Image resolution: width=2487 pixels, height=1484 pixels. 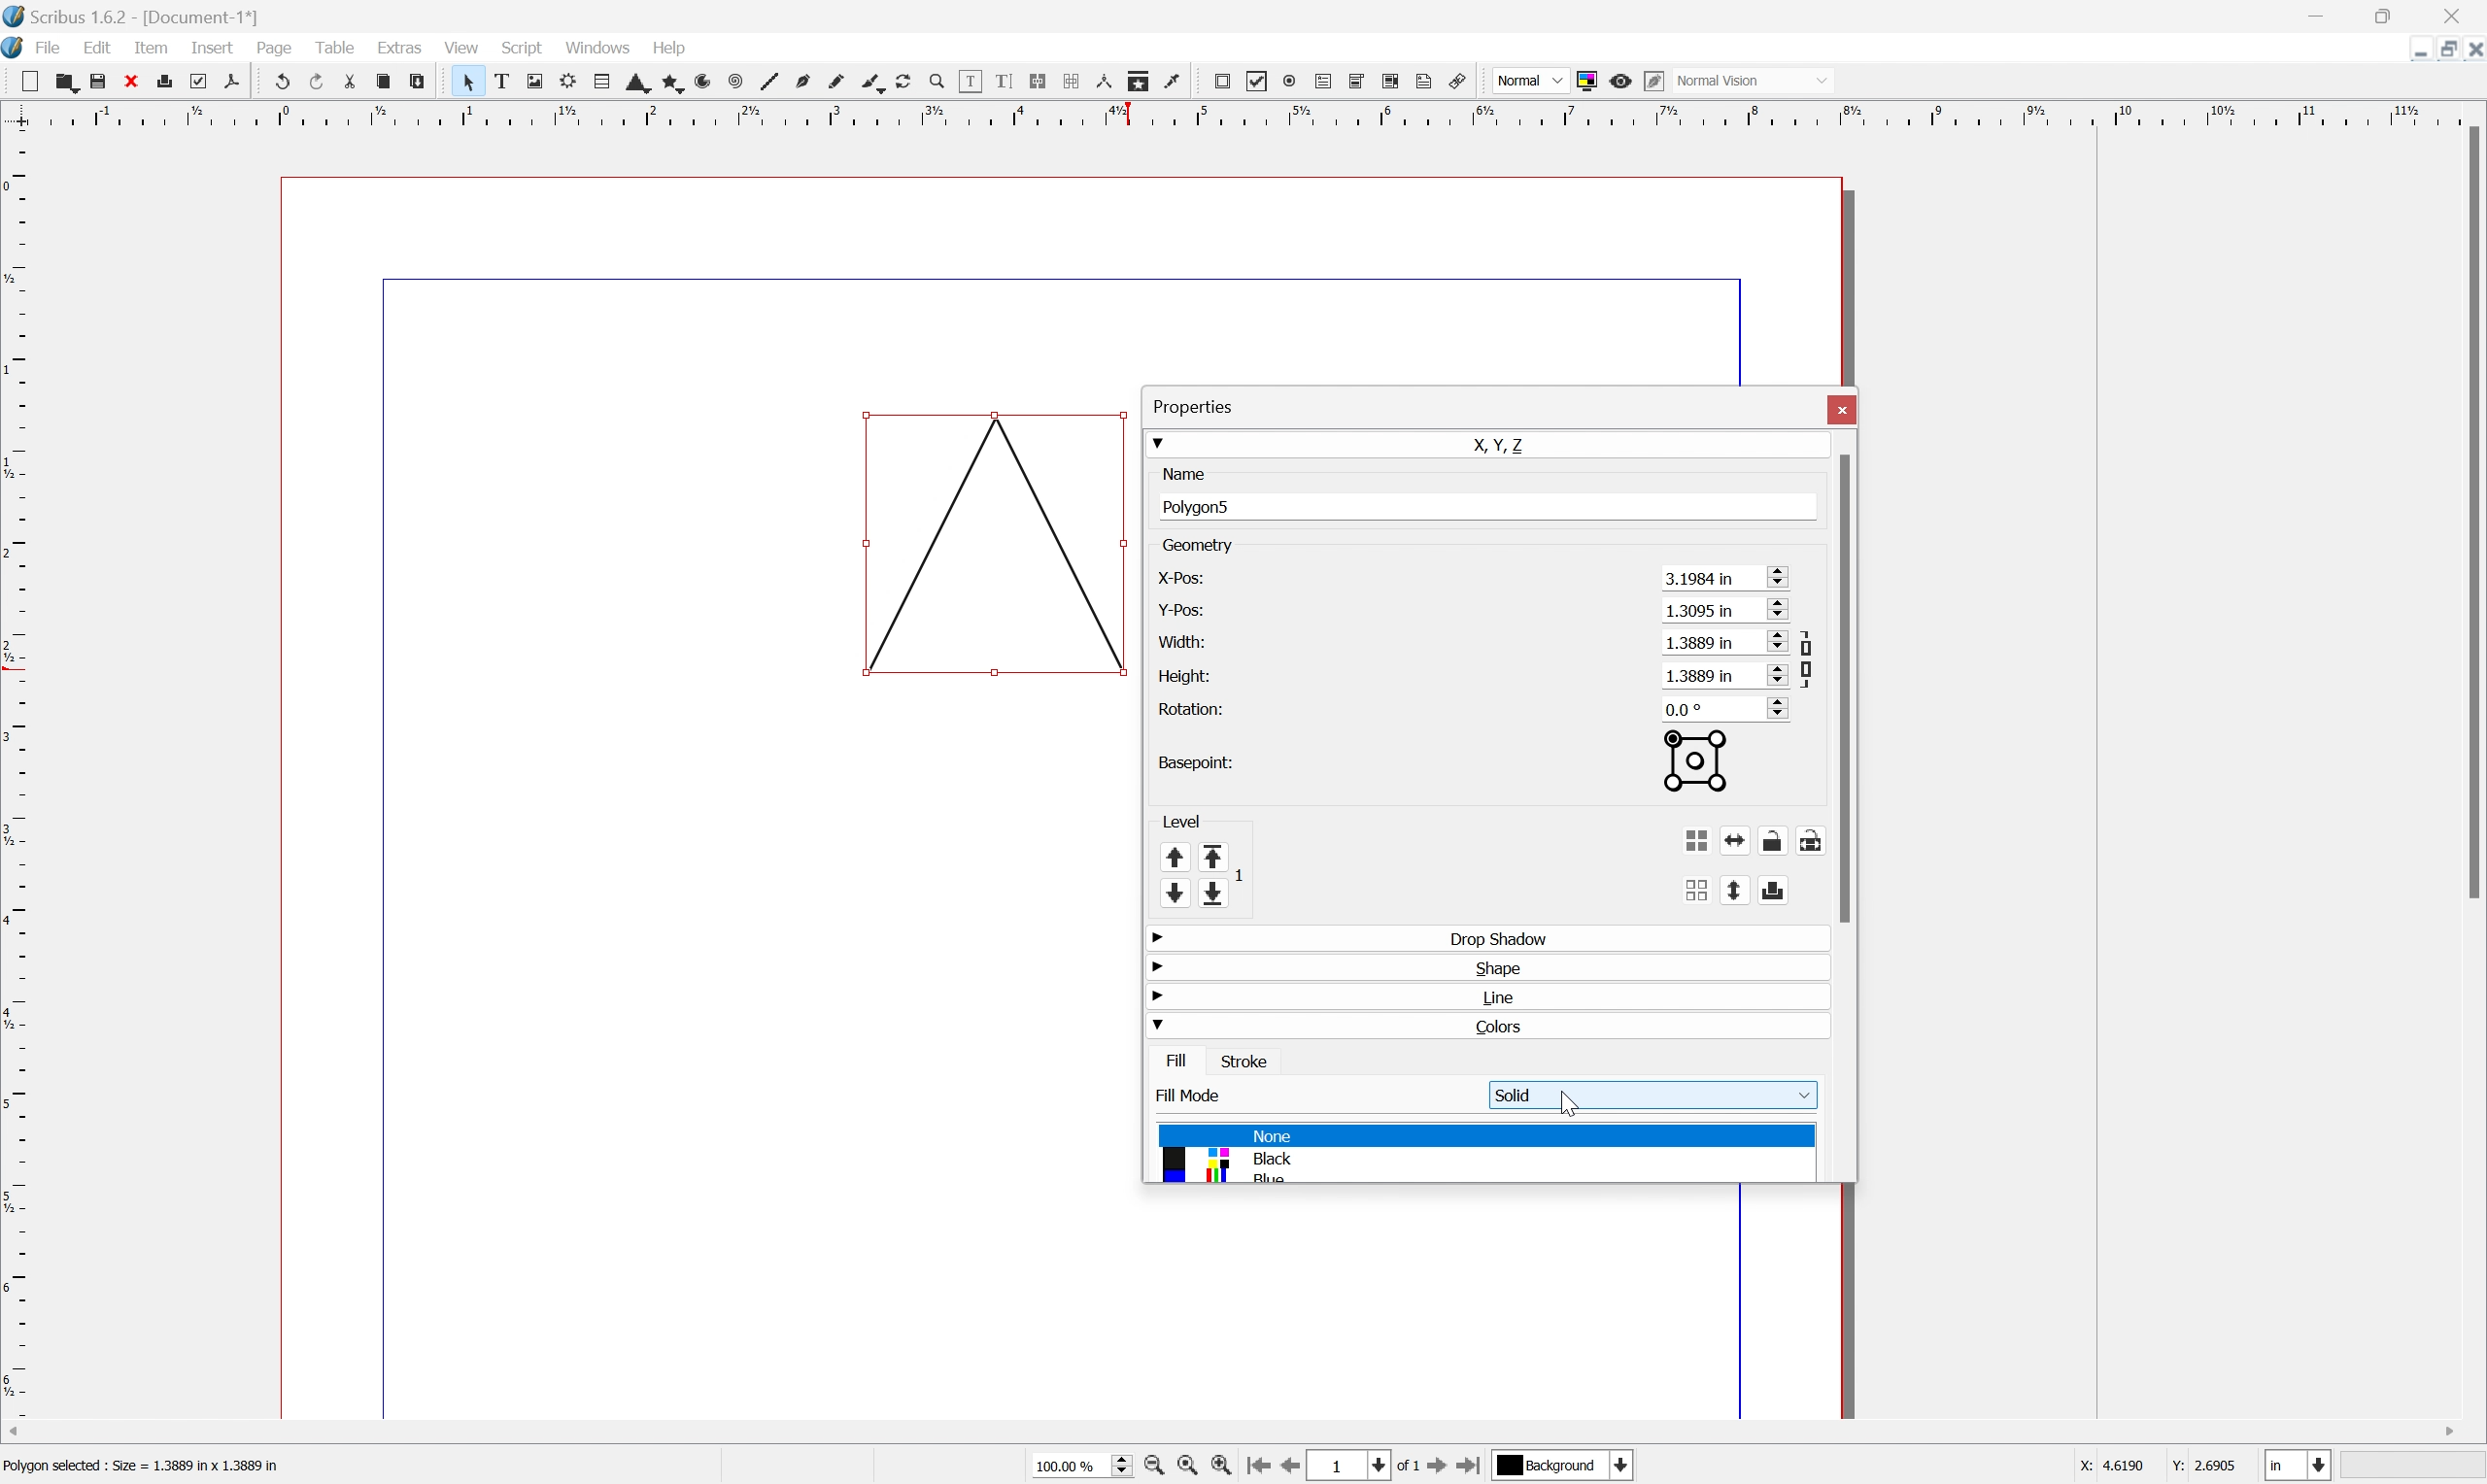 What do you see at coordinates (1426, 82) in the screenshot?
I see `Text annotation` at bounding box center [1426, 82].